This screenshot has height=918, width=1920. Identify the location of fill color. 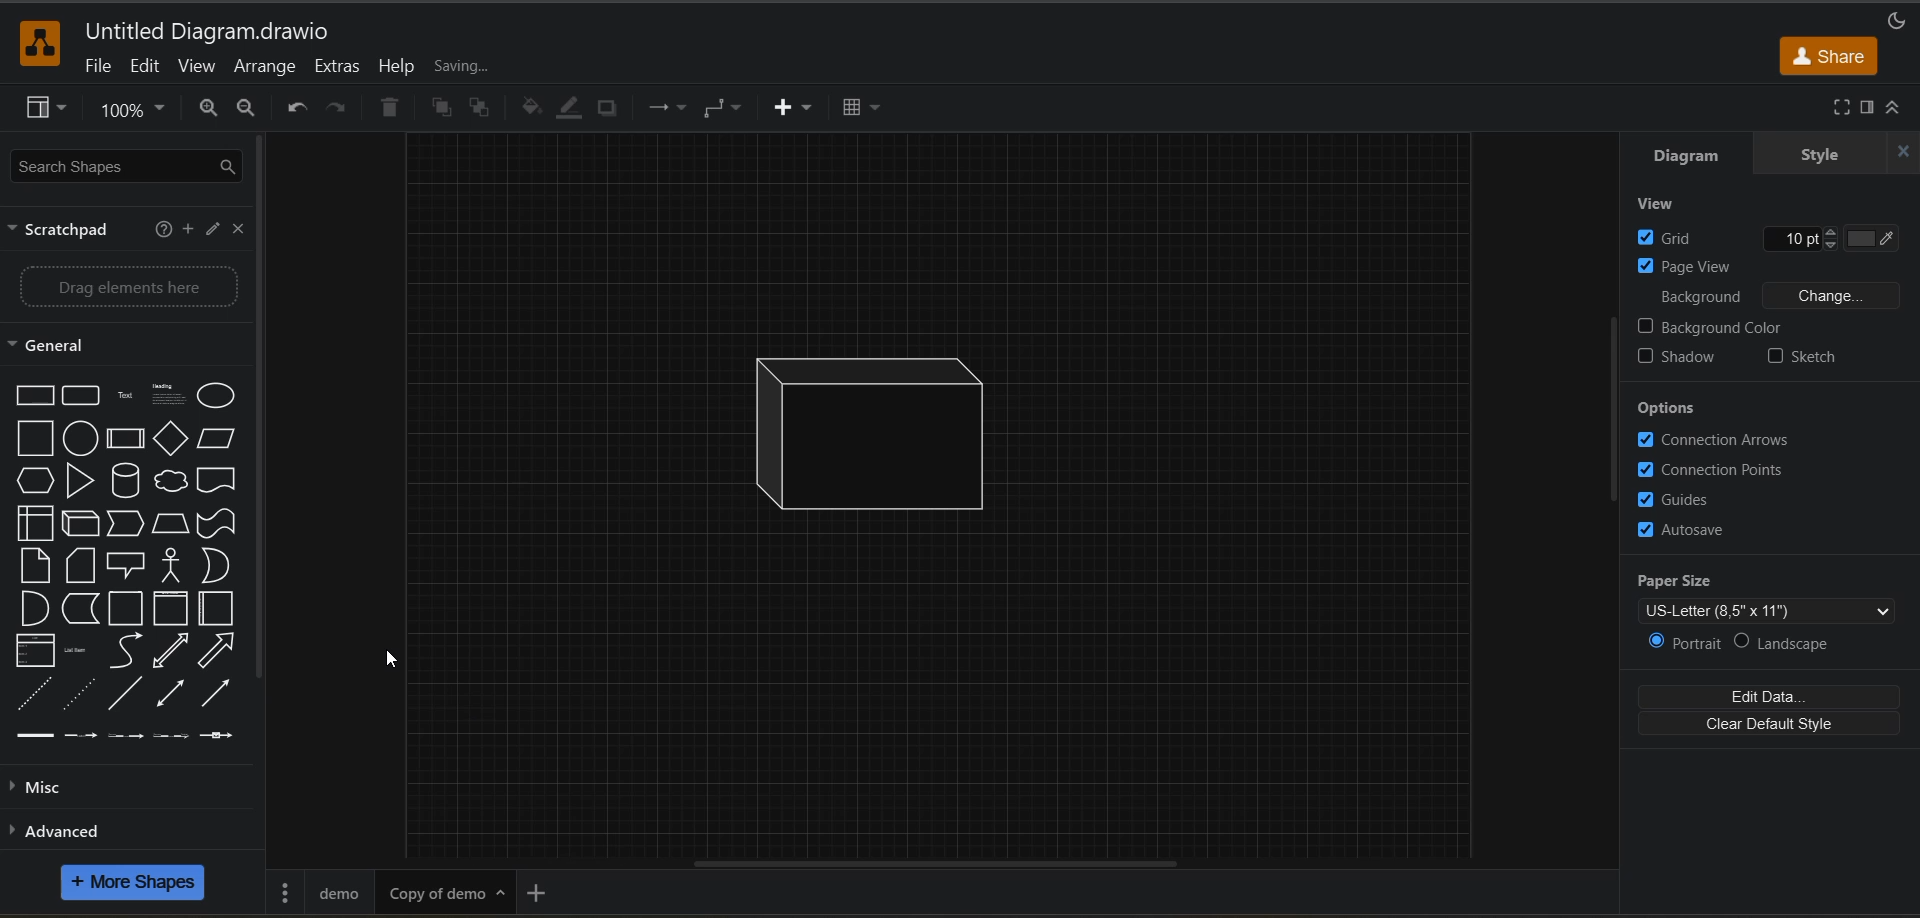
(535, 109).